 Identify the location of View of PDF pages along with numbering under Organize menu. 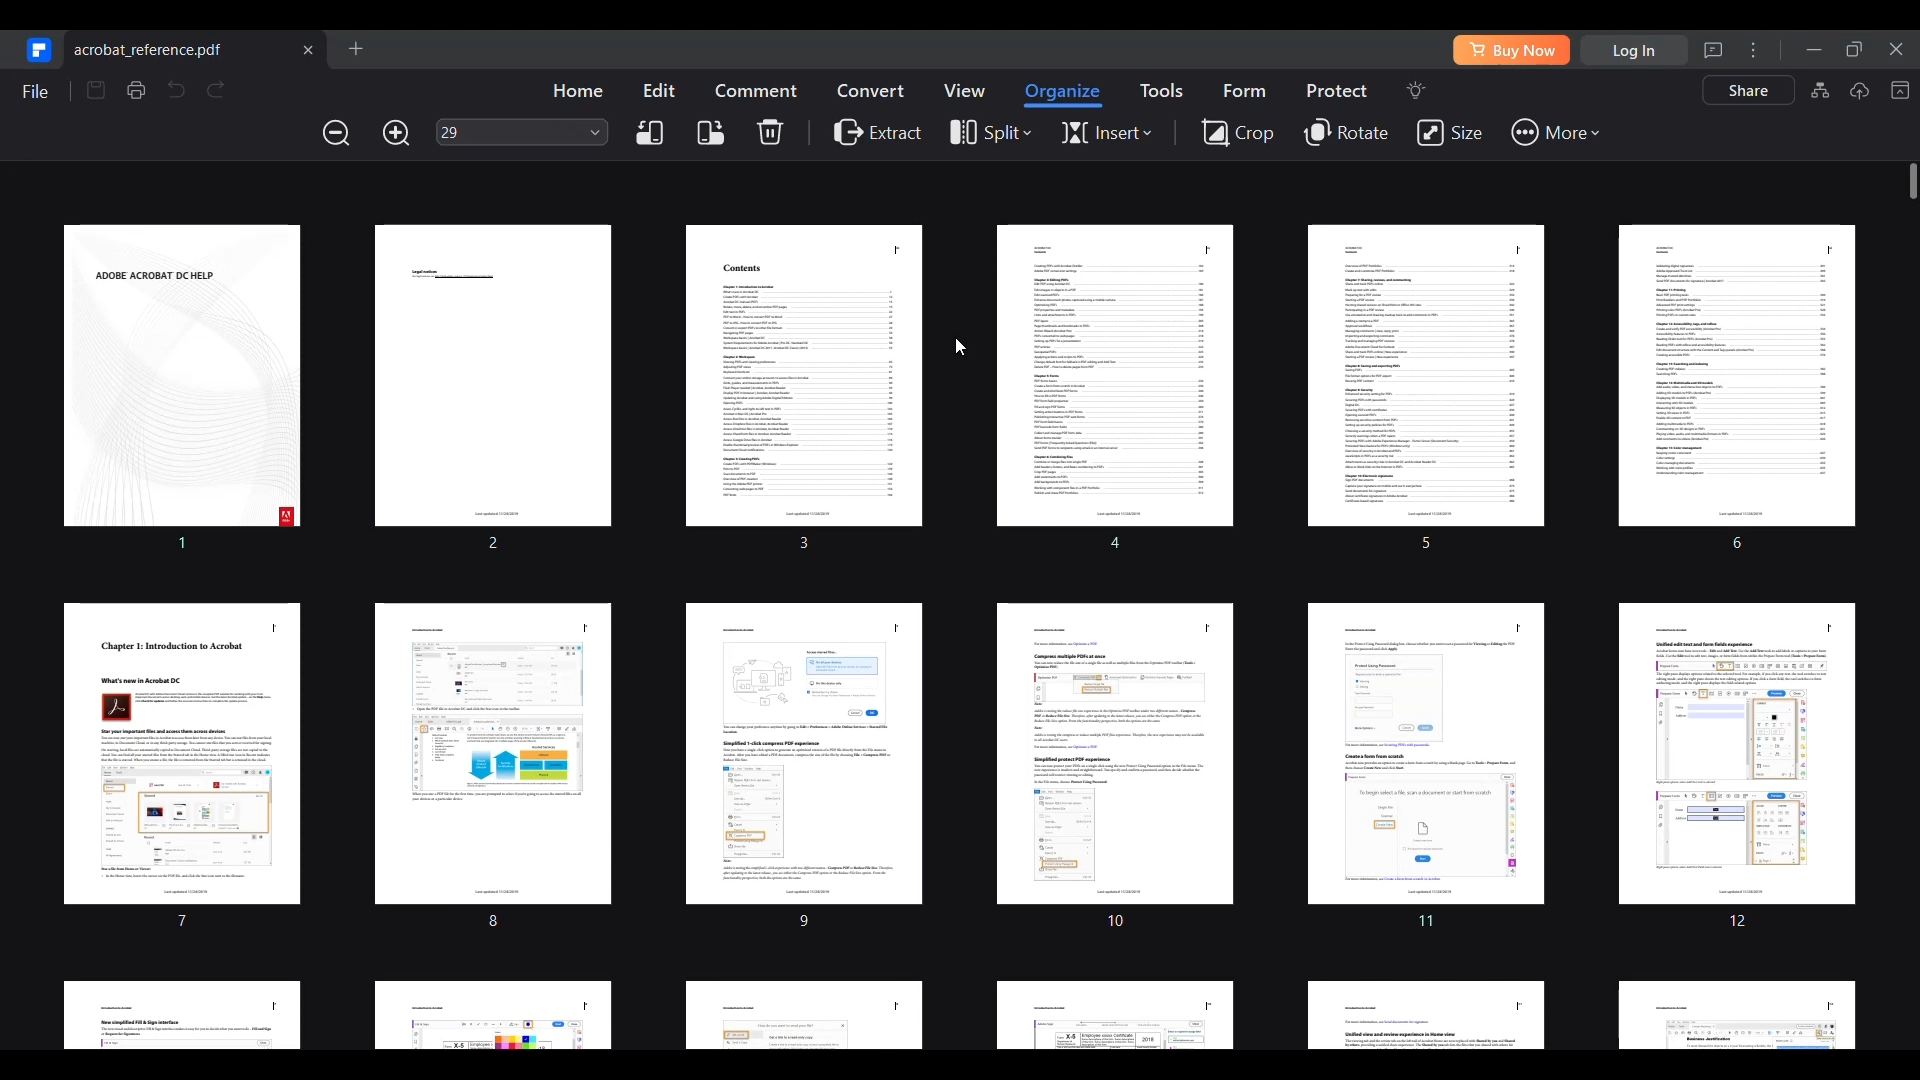
(956, 632).